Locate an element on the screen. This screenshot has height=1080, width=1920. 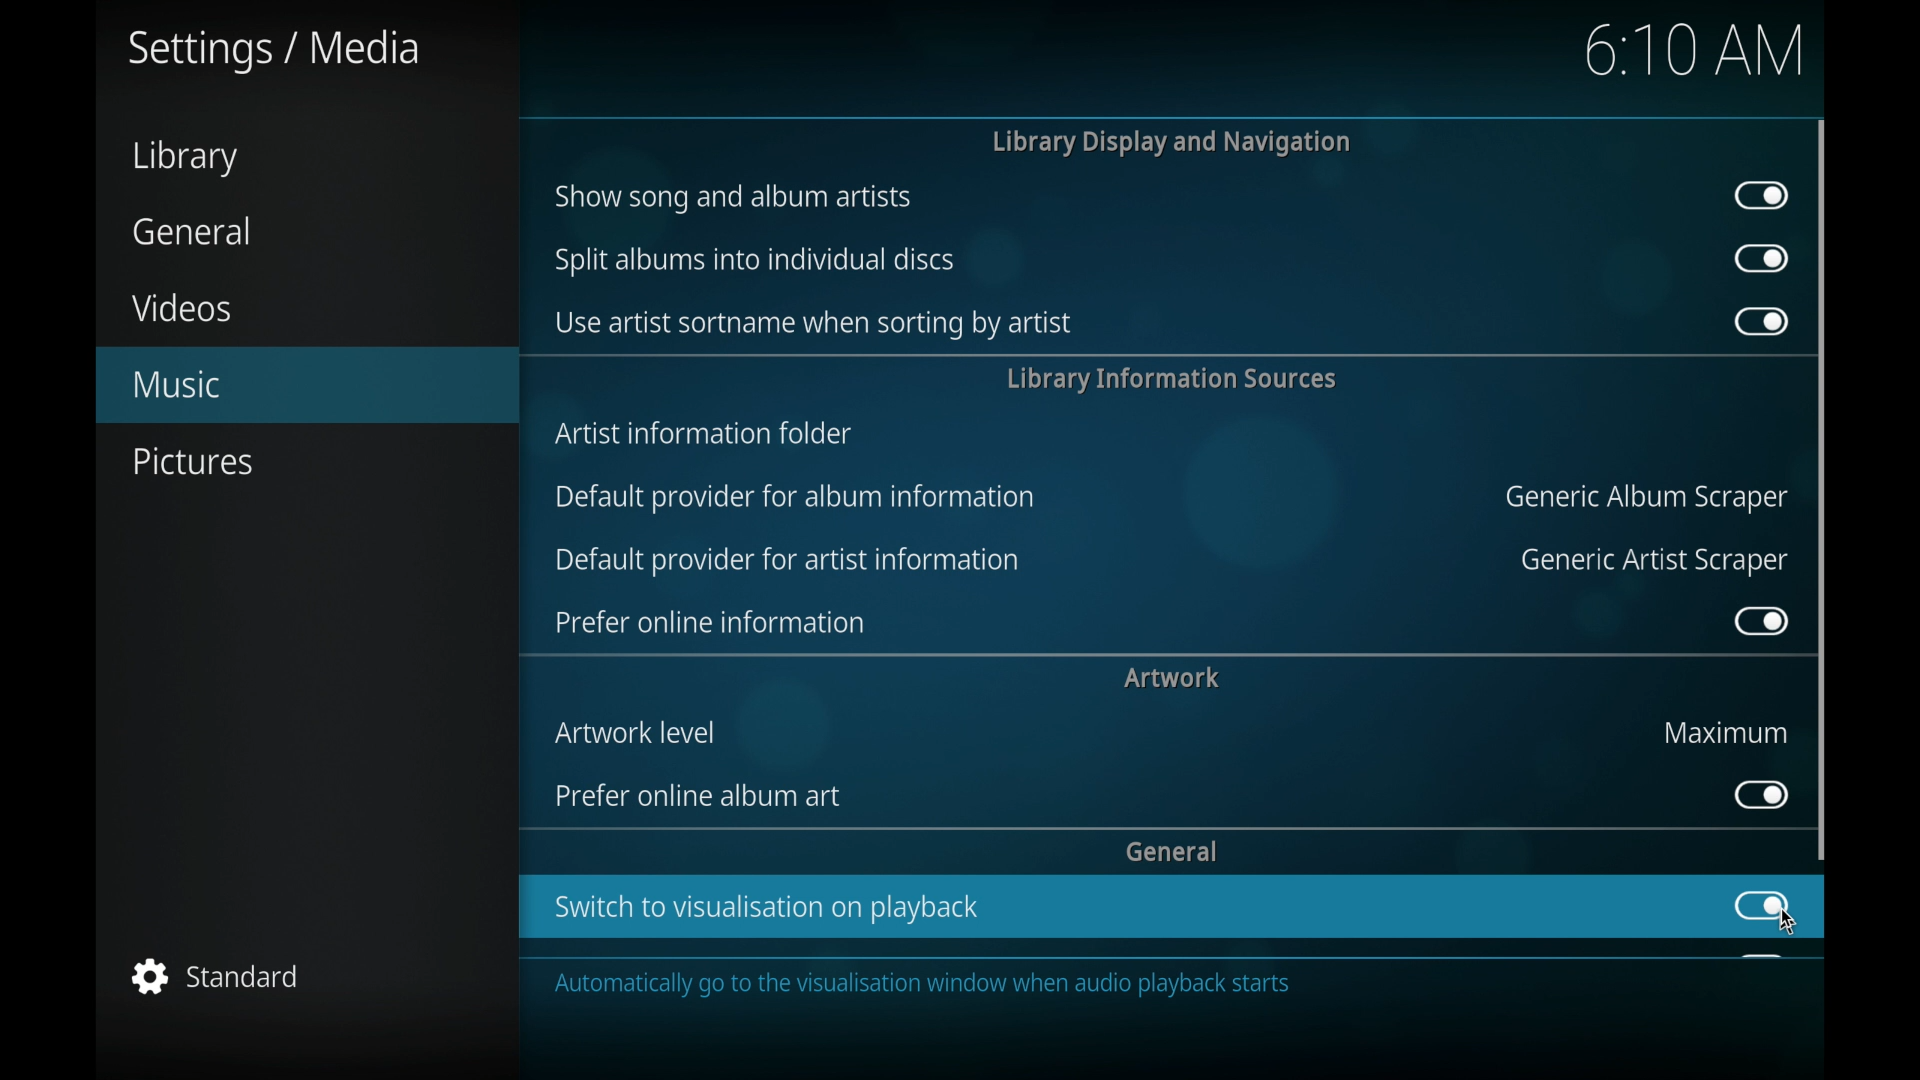
artist information folder is located at coordinates (706, 432).